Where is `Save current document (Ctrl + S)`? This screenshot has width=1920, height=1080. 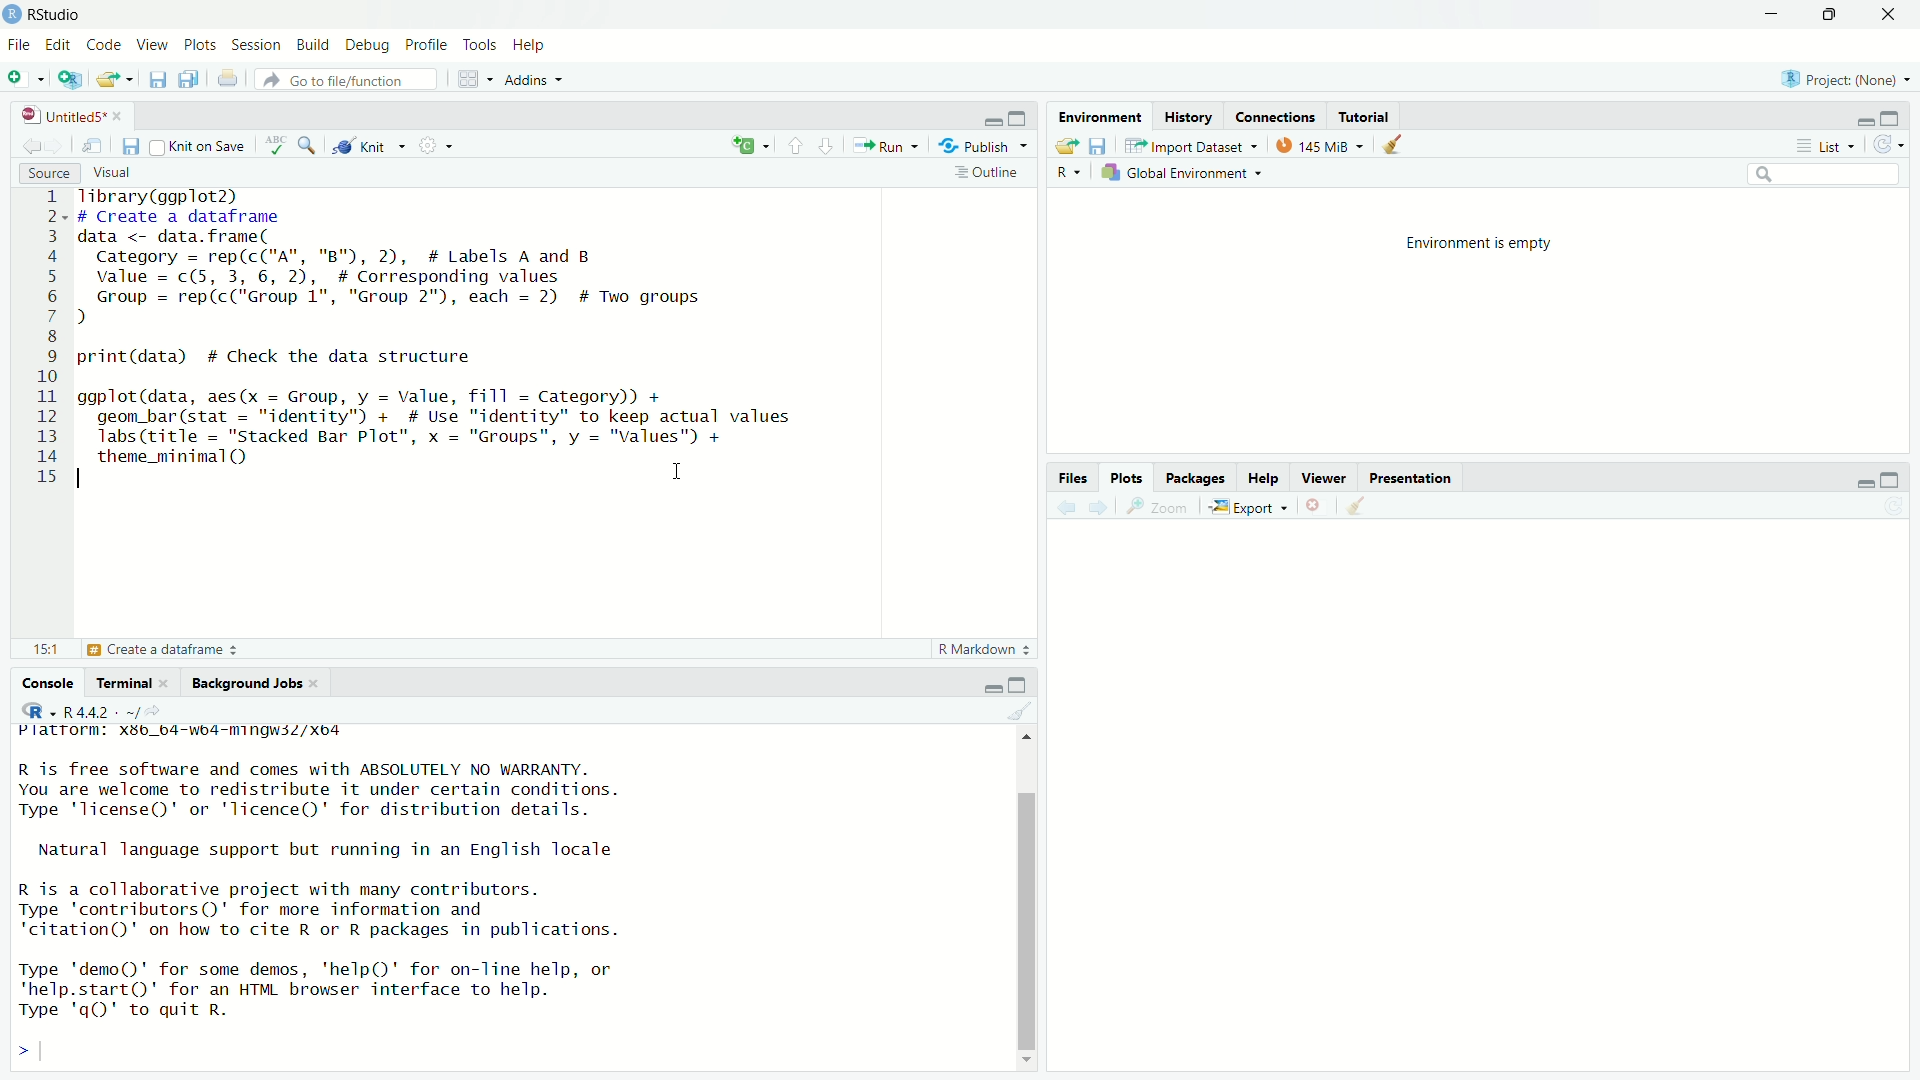 Save current document (Ctrl + S) is located at coordinates (131, 144).